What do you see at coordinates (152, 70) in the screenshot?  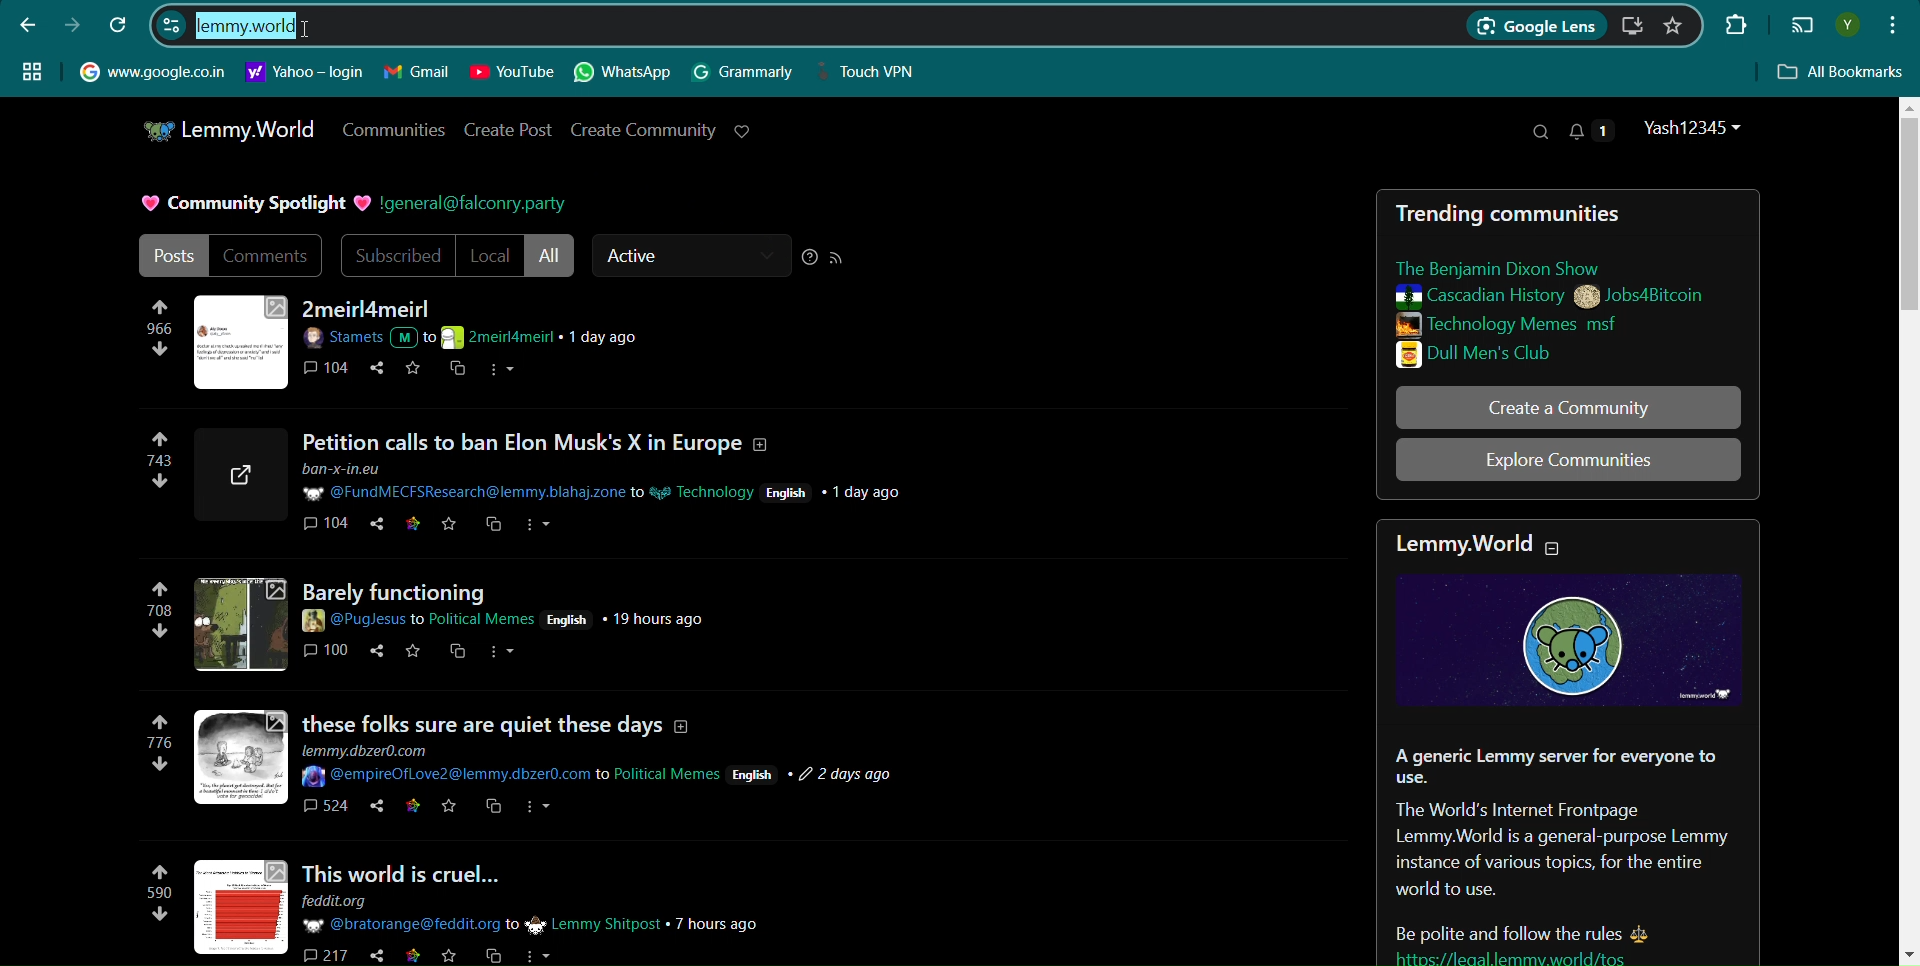 I see `Hyperlink` at bounding box center [152, 70].